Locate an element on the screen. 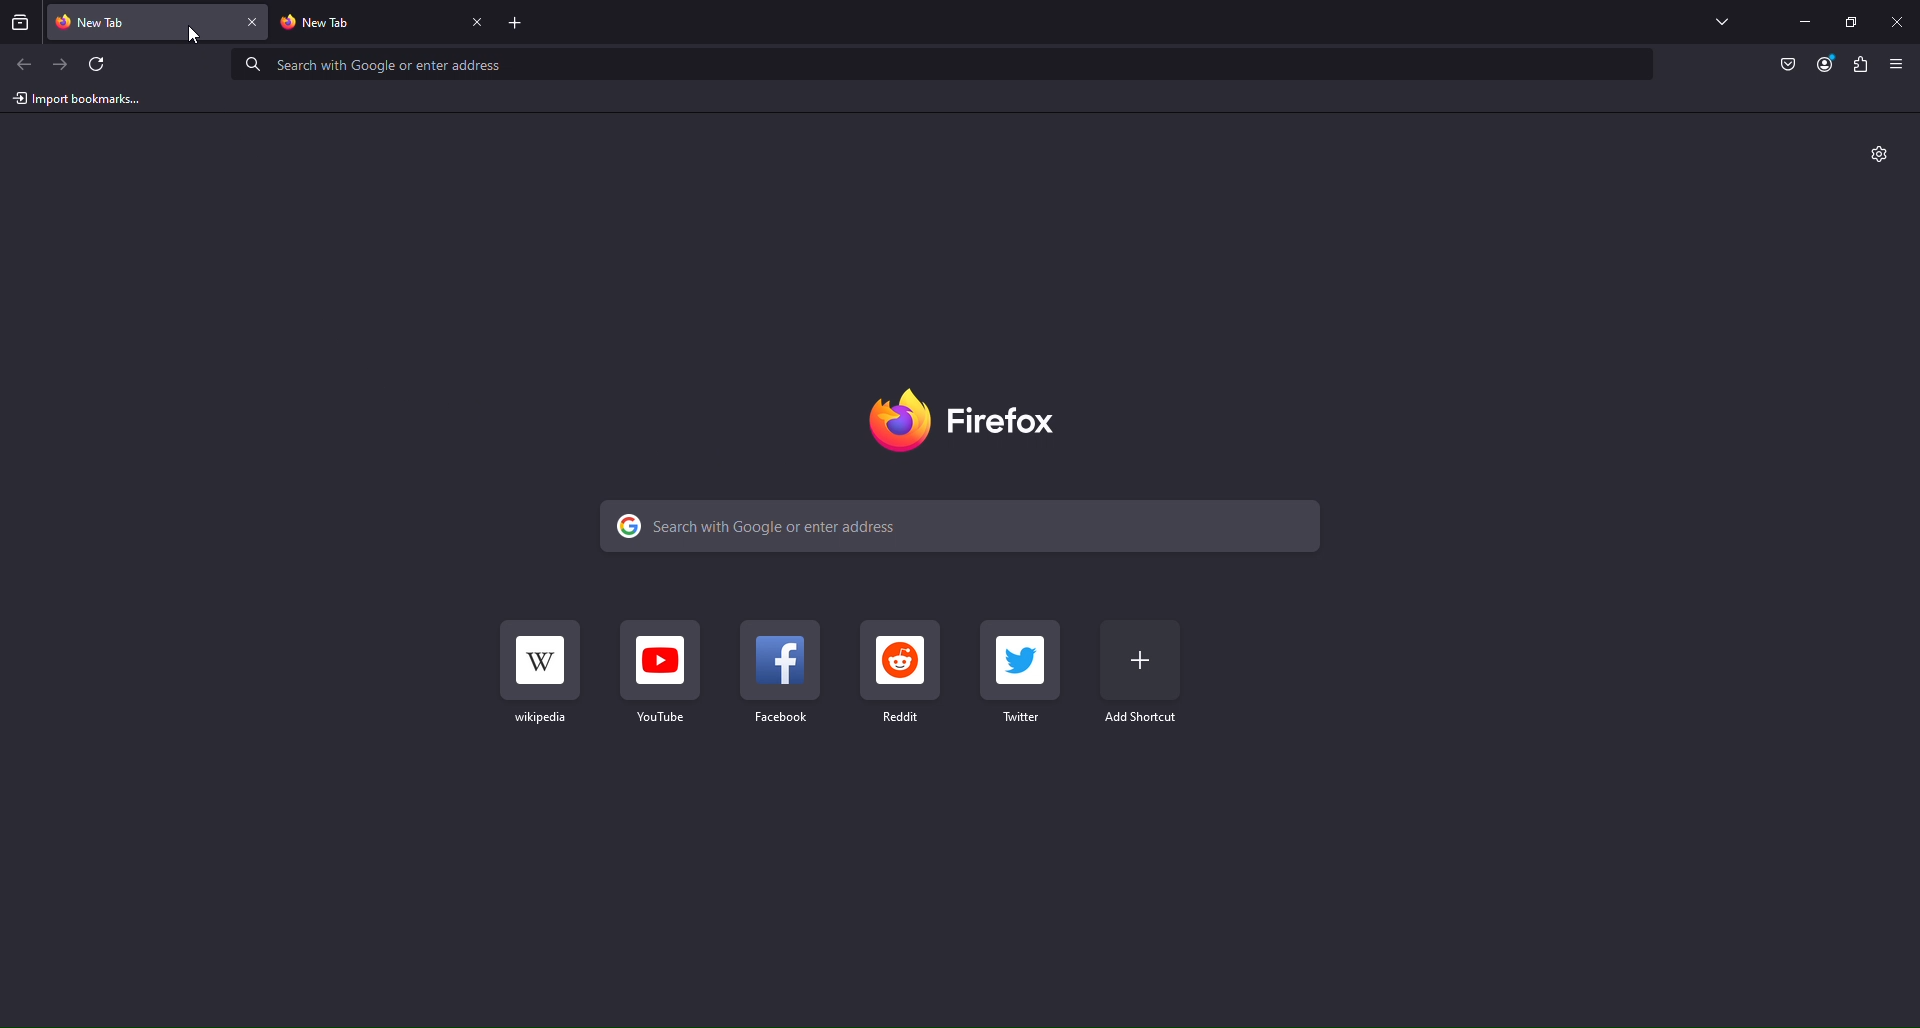 This screenshot has height=1028, width=1920. Add Shortcut is located at coordinates (1141, 673).